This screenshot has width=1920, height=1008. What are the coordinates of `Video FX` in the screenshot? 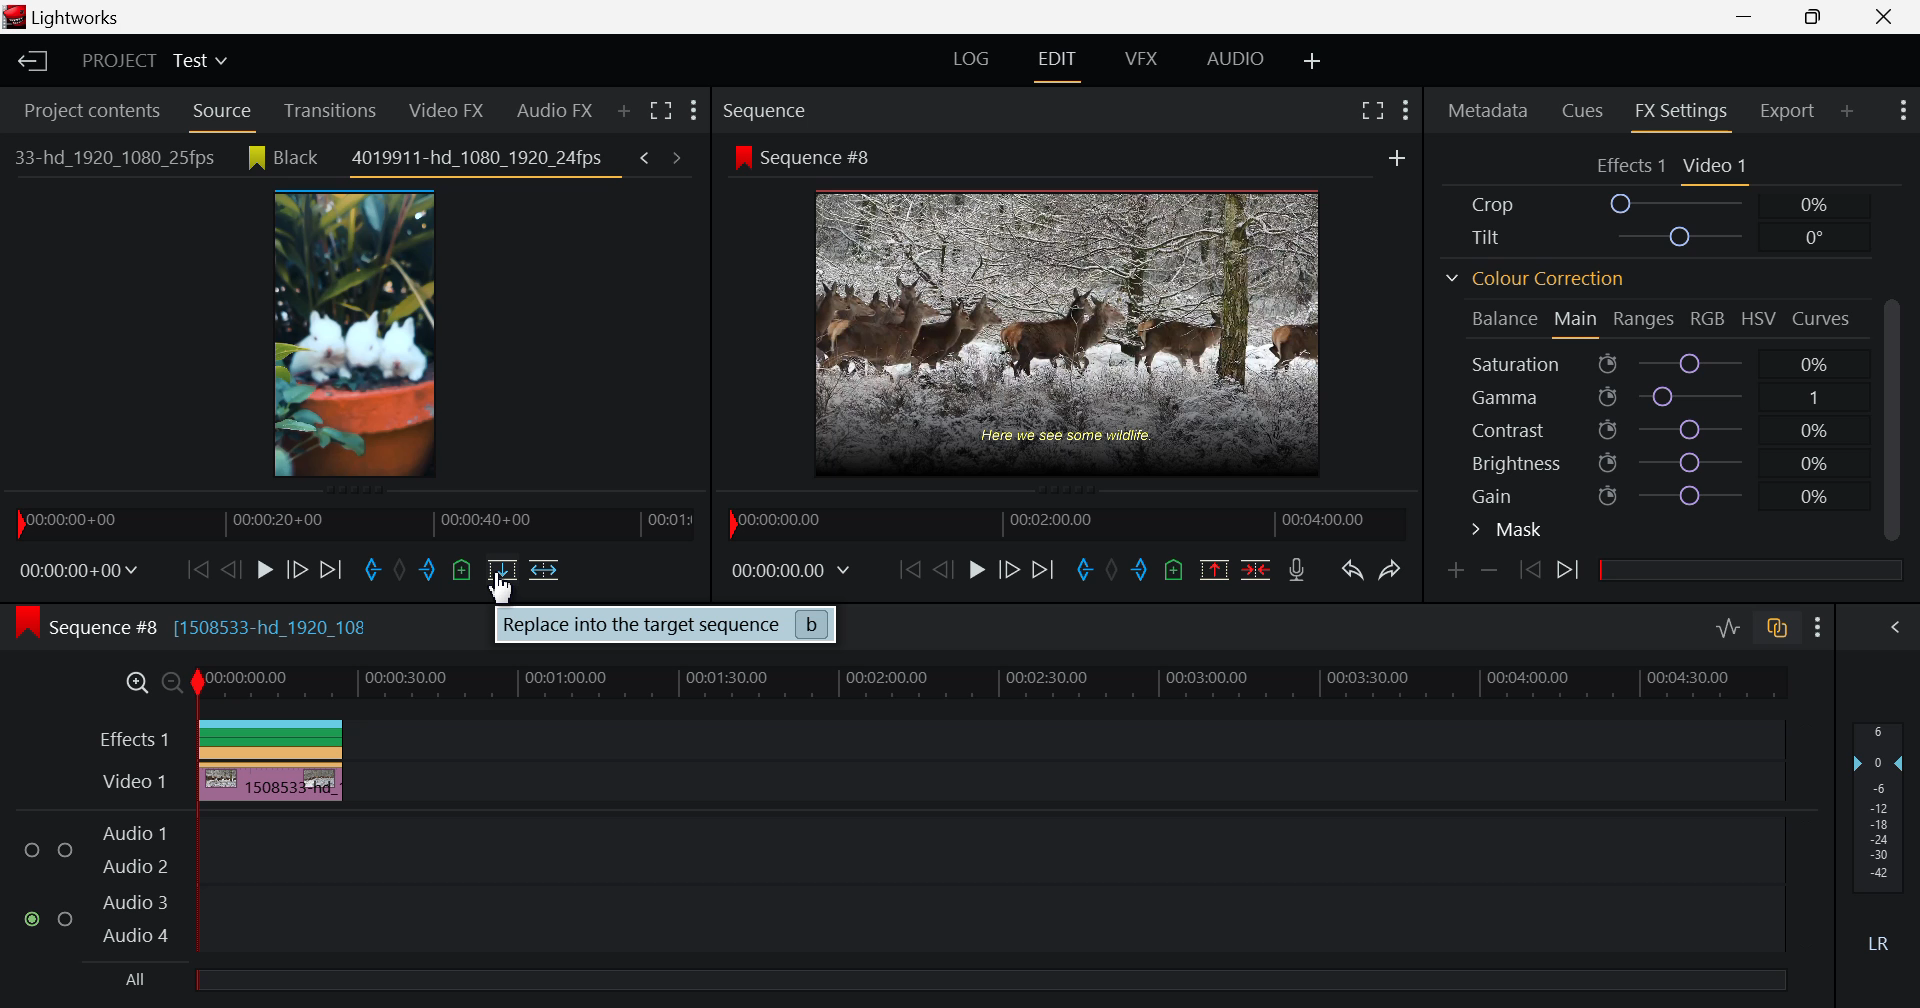 It's located at (445, 110).